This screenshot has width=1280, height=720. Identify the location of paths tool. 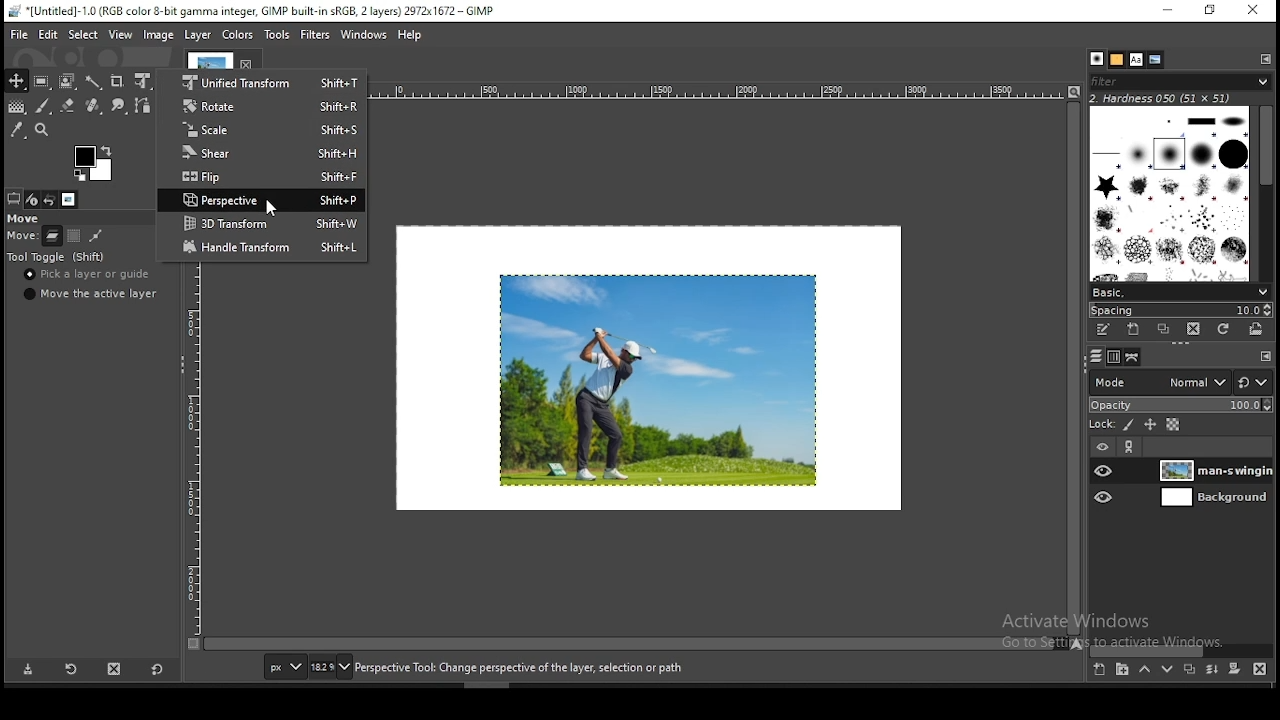
(145, 106).